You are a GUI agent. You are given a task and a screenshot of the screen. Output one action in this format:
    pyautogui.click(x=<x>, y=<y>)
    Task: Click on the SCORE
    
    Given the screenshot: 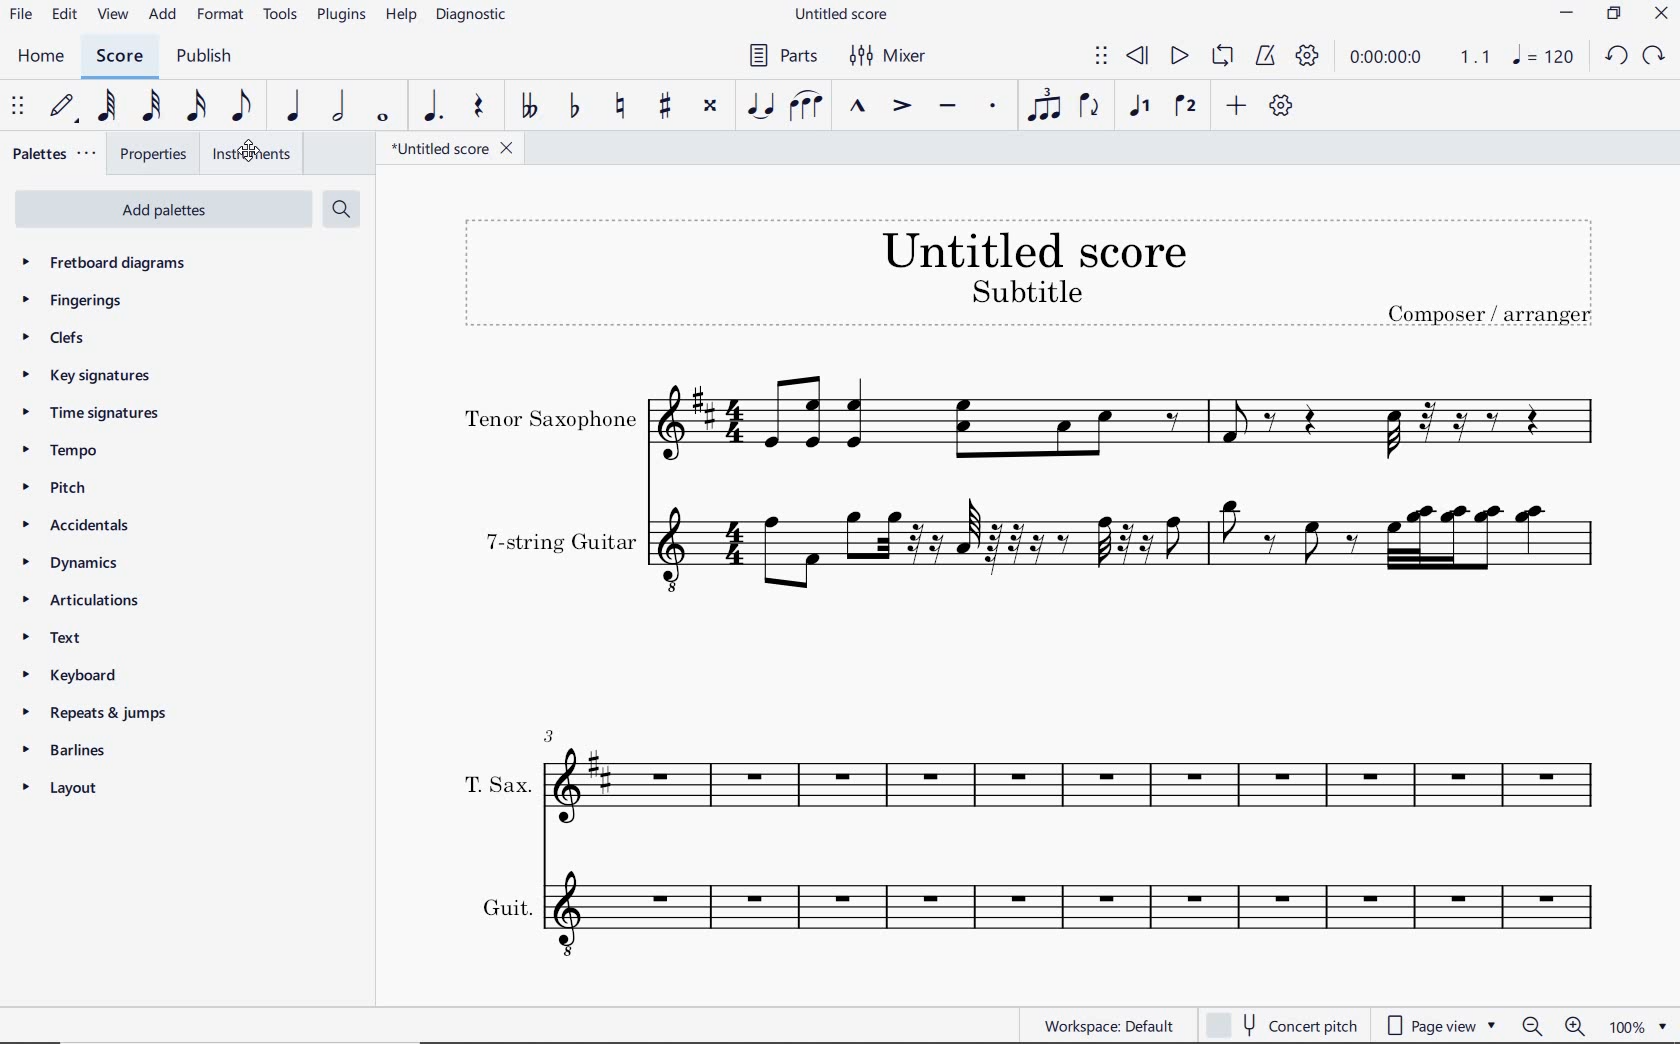 What is the action you would take?
    pyautogui.click(x=117, y=56)
    